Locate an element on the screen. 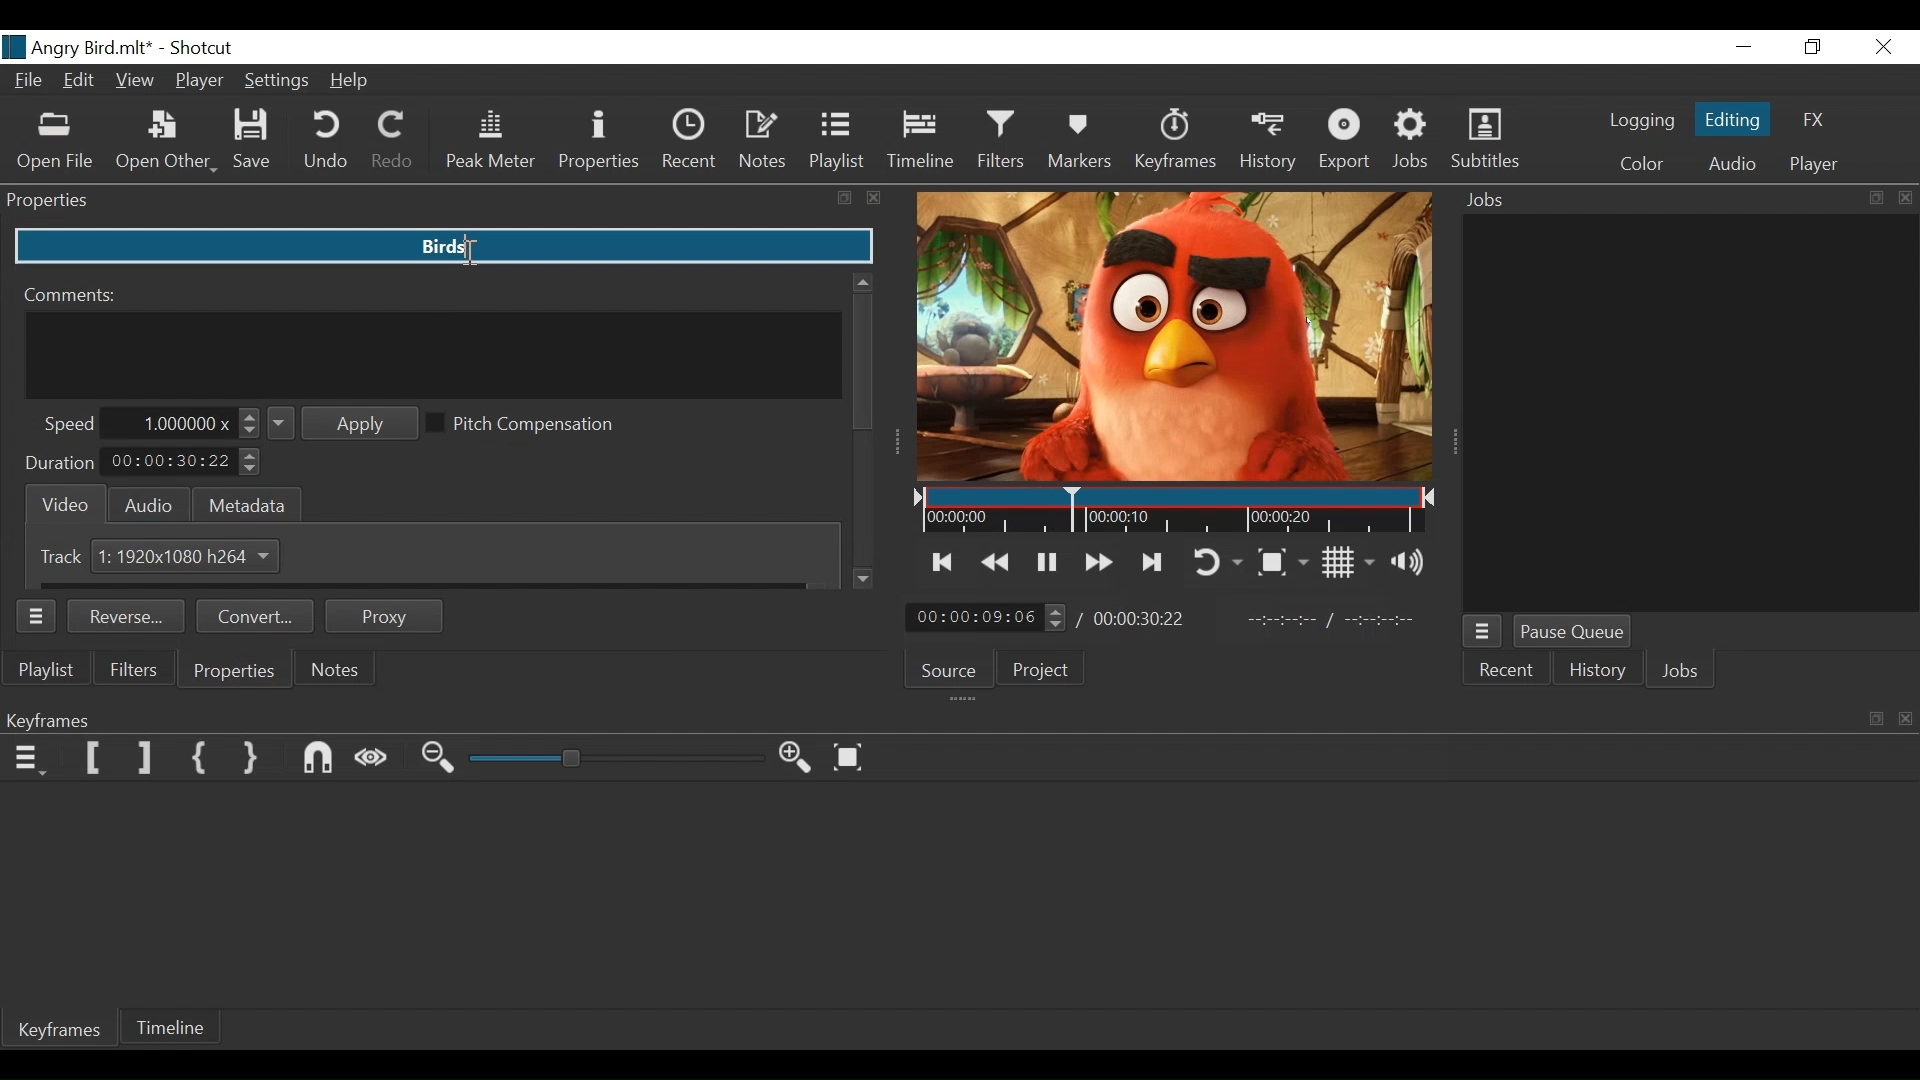 Image resolution: width=1920 pixels, height=1080 pixels. Apply is located at coordinates (344, 424).